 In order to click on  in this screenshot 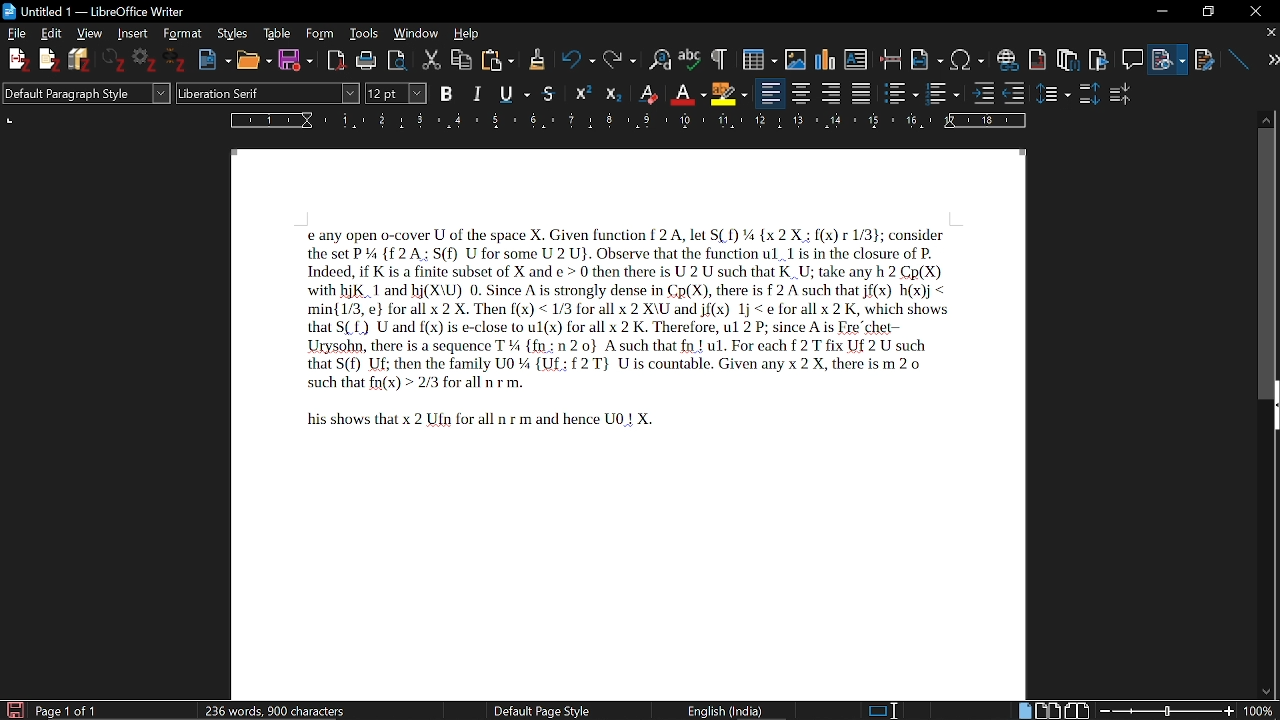, I will do `click(116, 61)`.